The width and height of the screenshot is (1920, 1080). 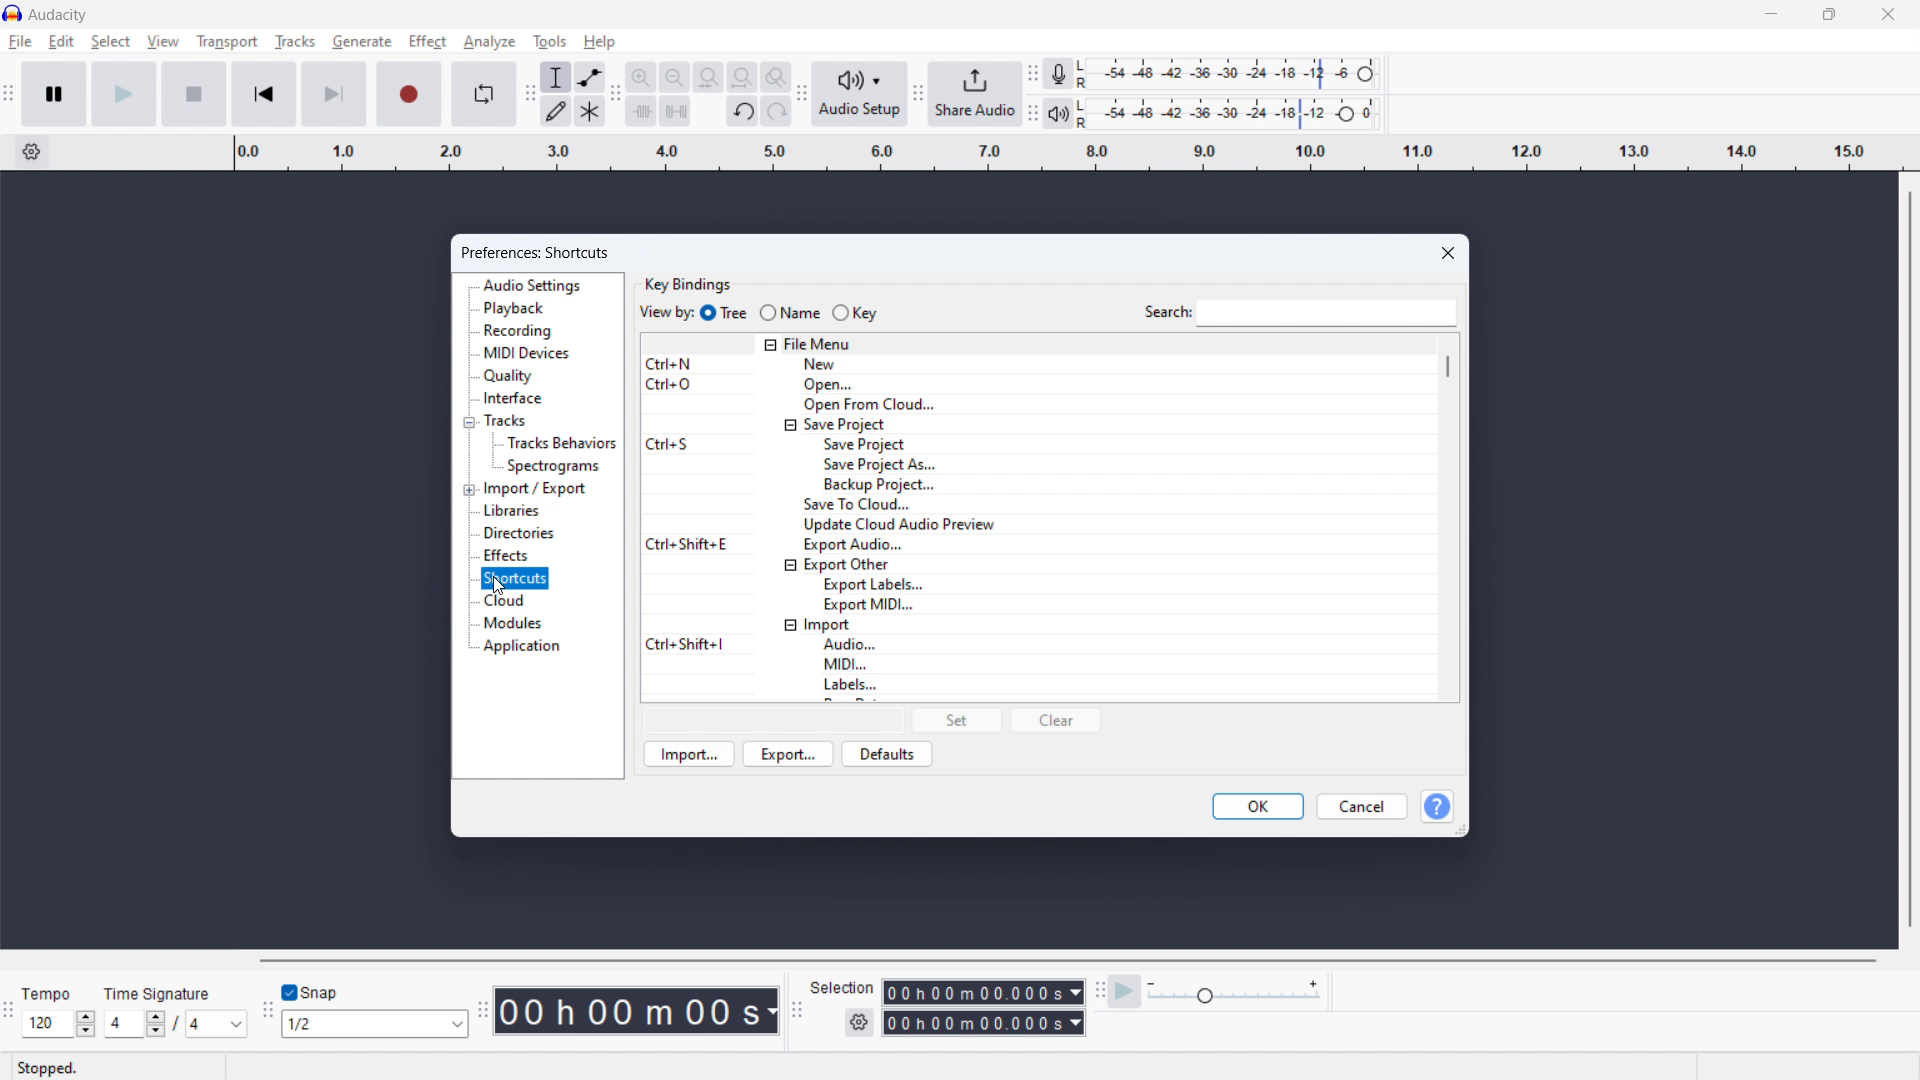 What do you see at coordinates (549, 41) in the screenshot?
I see `tools` at bounding box center [549, 41].